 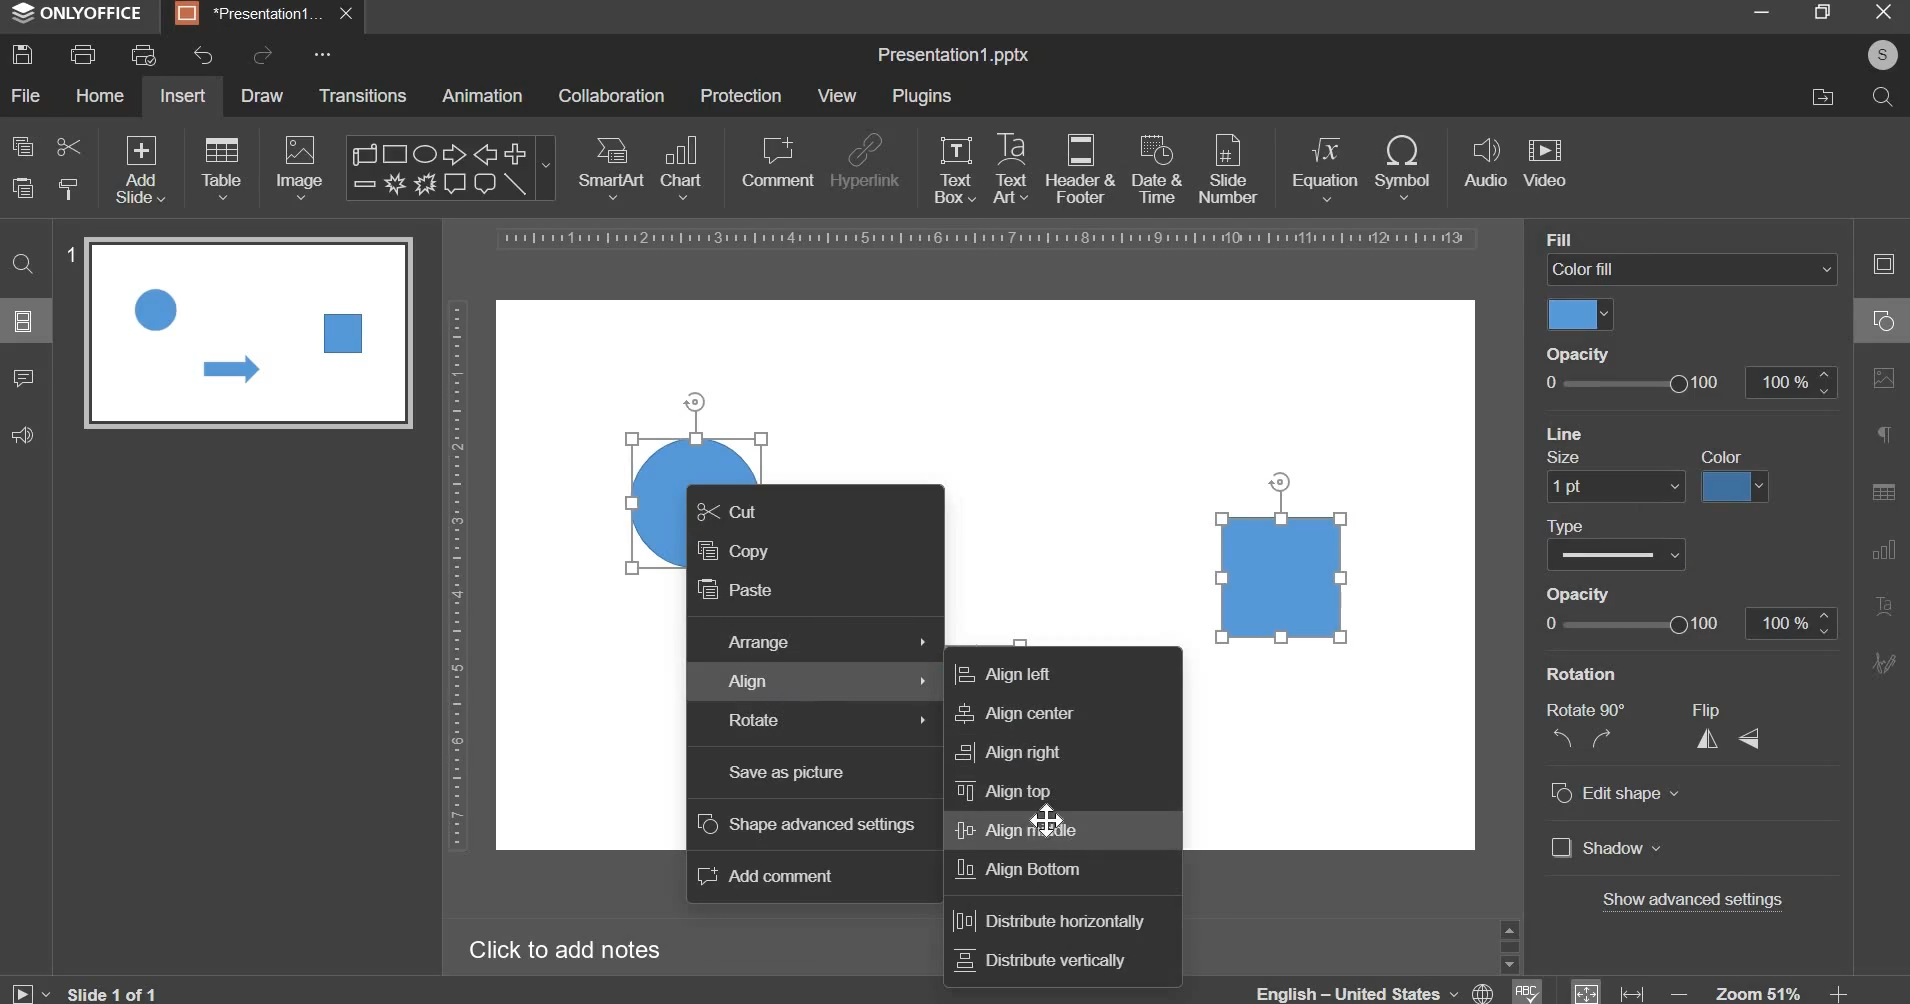 I want to click on text art setting, so click(x=1882, y=604).